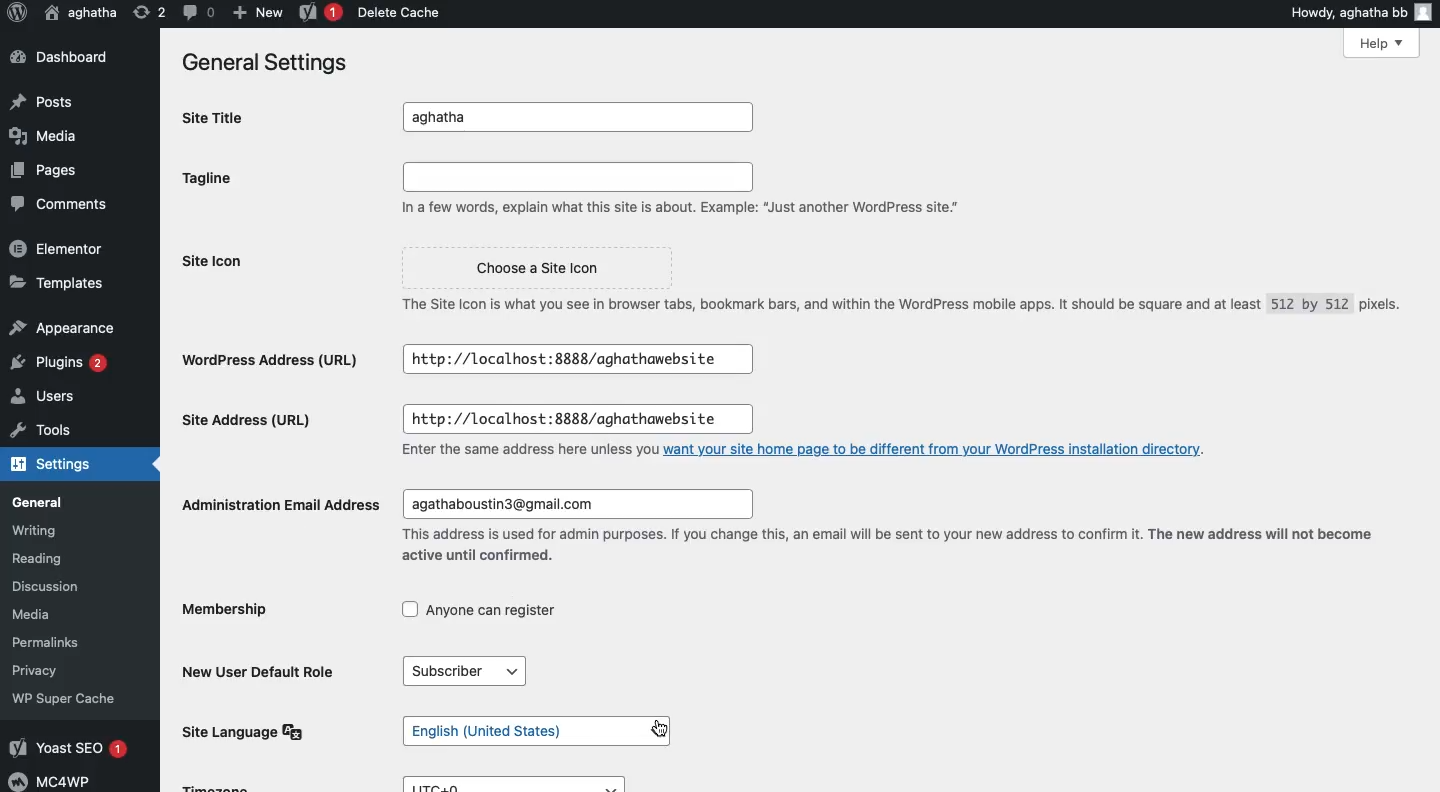 This screenshot has height=792, width=1440. Describe the element at coordinates (254, 12) in the screenshot. I see `New` at that location.